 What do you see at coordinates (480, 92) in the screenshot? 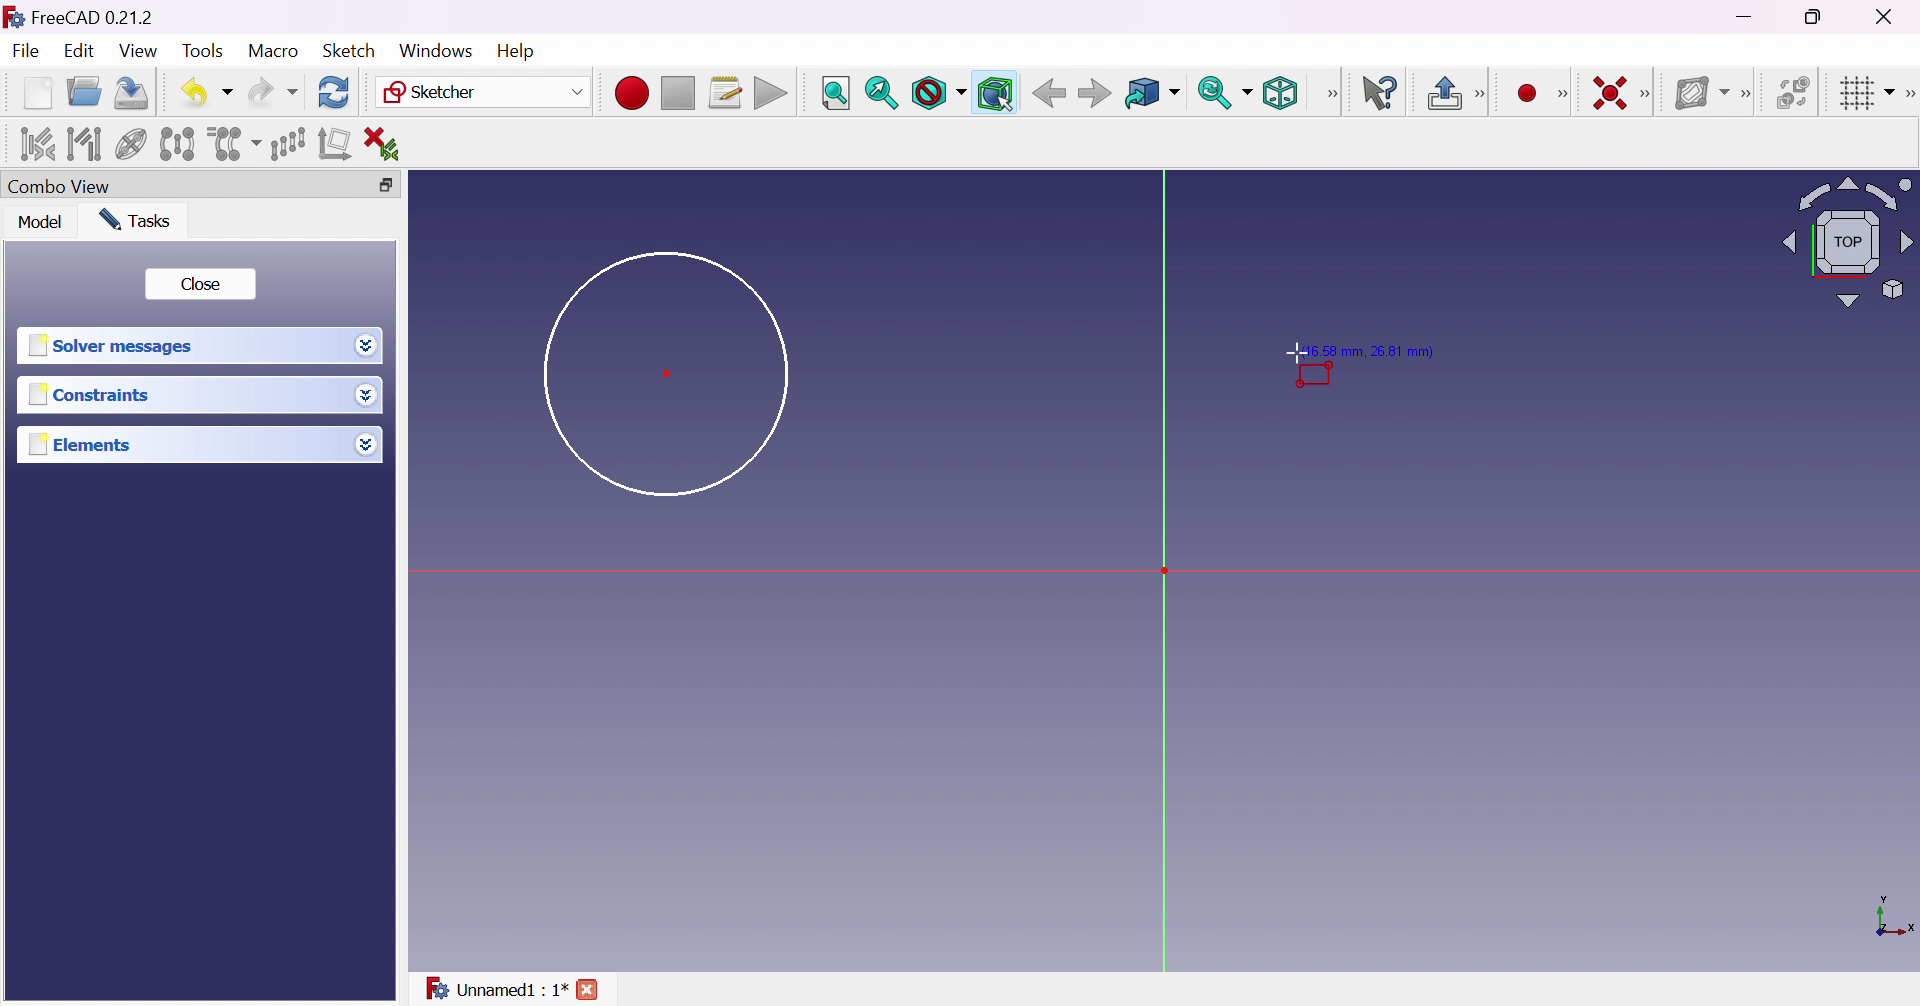
I see `Sketcher` at bounding box center [480, 92].